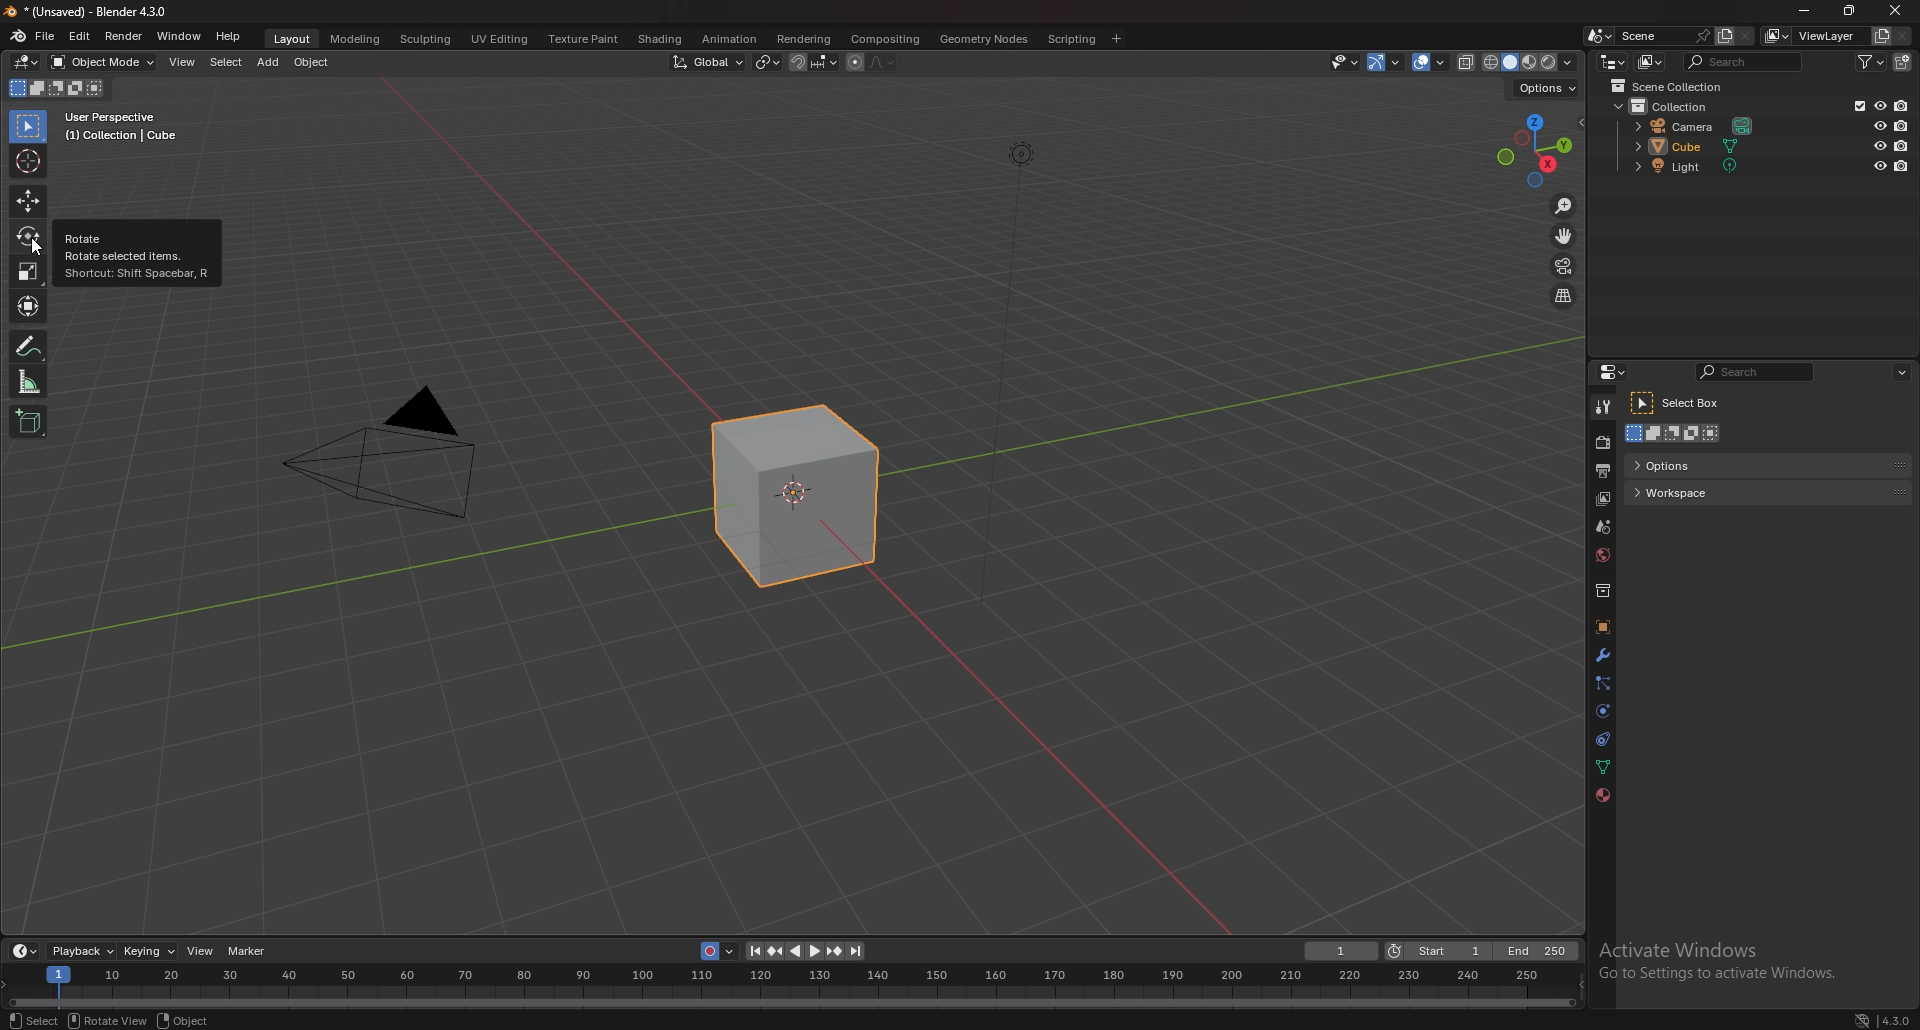 This screenshot has width=1920, height=1030. Describe the element at coordinates (27, 202) in the screenshot. I see `move` at that location.